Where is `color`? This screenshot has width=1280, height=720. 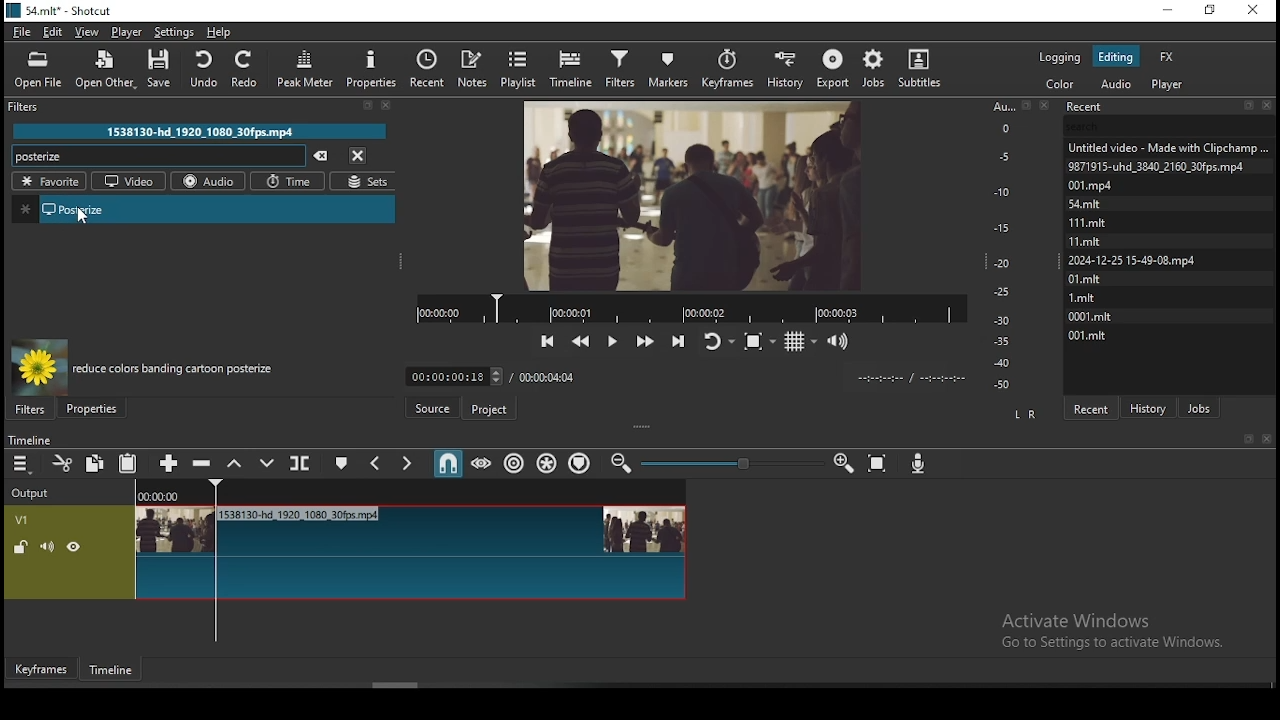
color is located at coordinates (1060, 84).